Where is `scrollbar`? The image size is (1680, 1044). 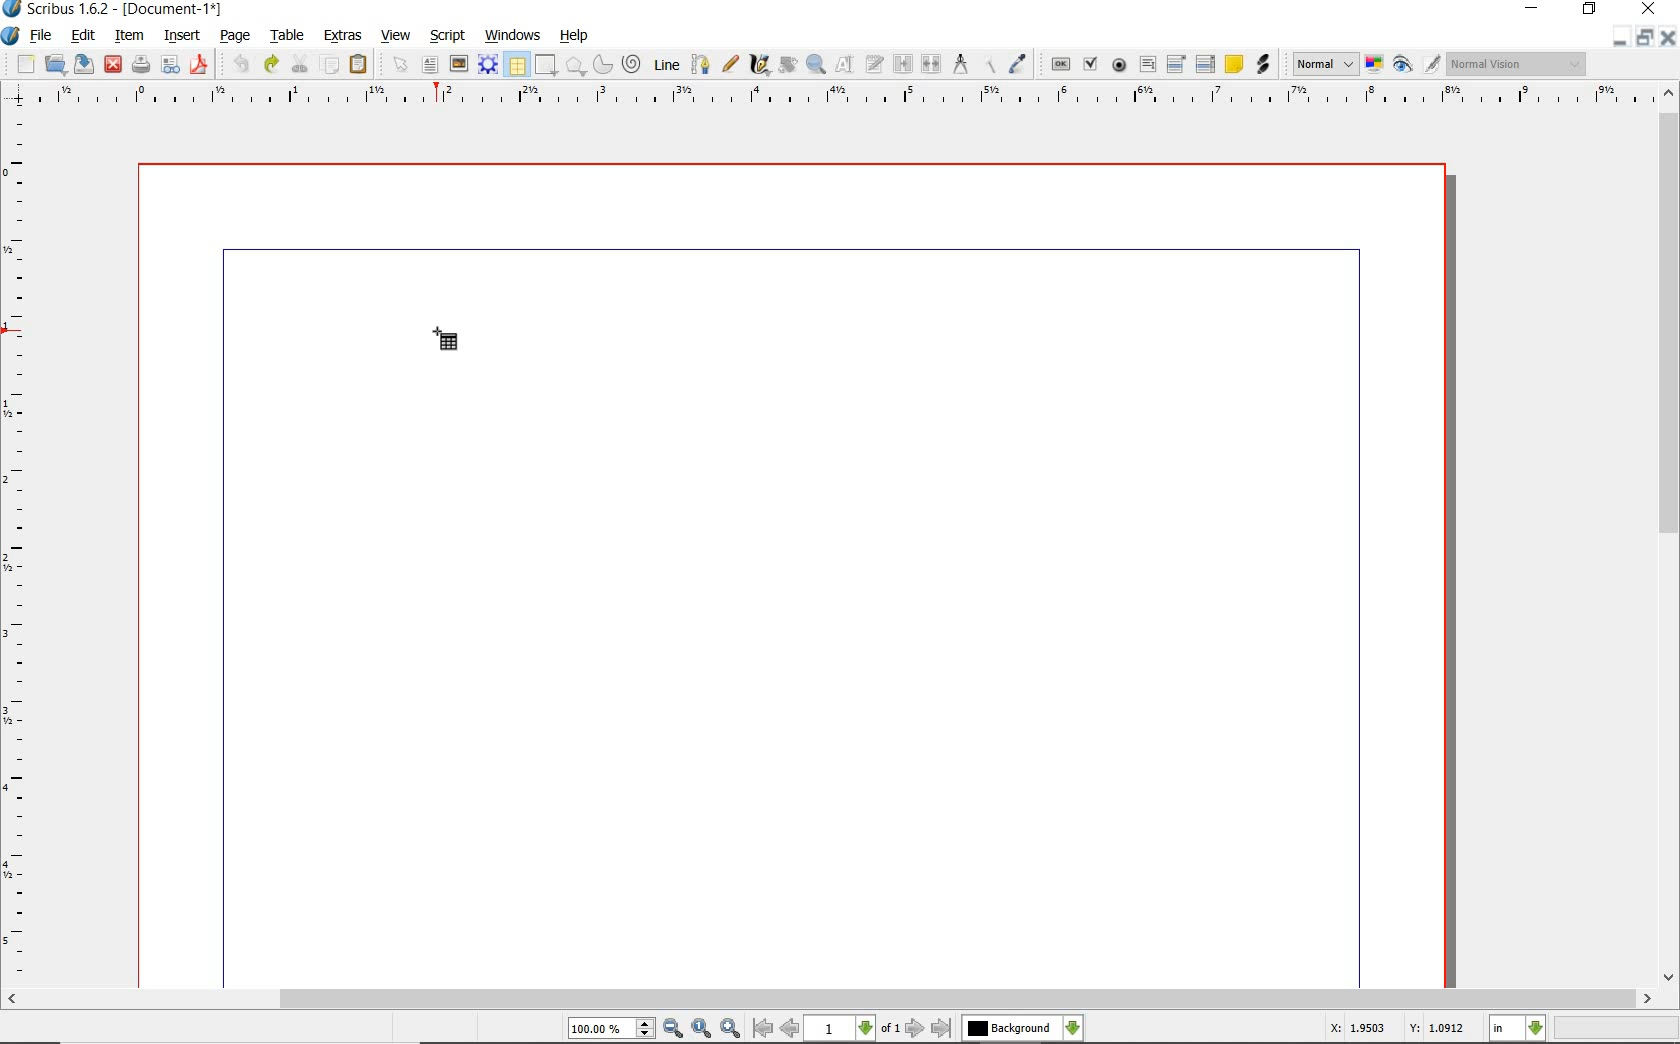 scrollbar is located at coordinates (831, 1000).